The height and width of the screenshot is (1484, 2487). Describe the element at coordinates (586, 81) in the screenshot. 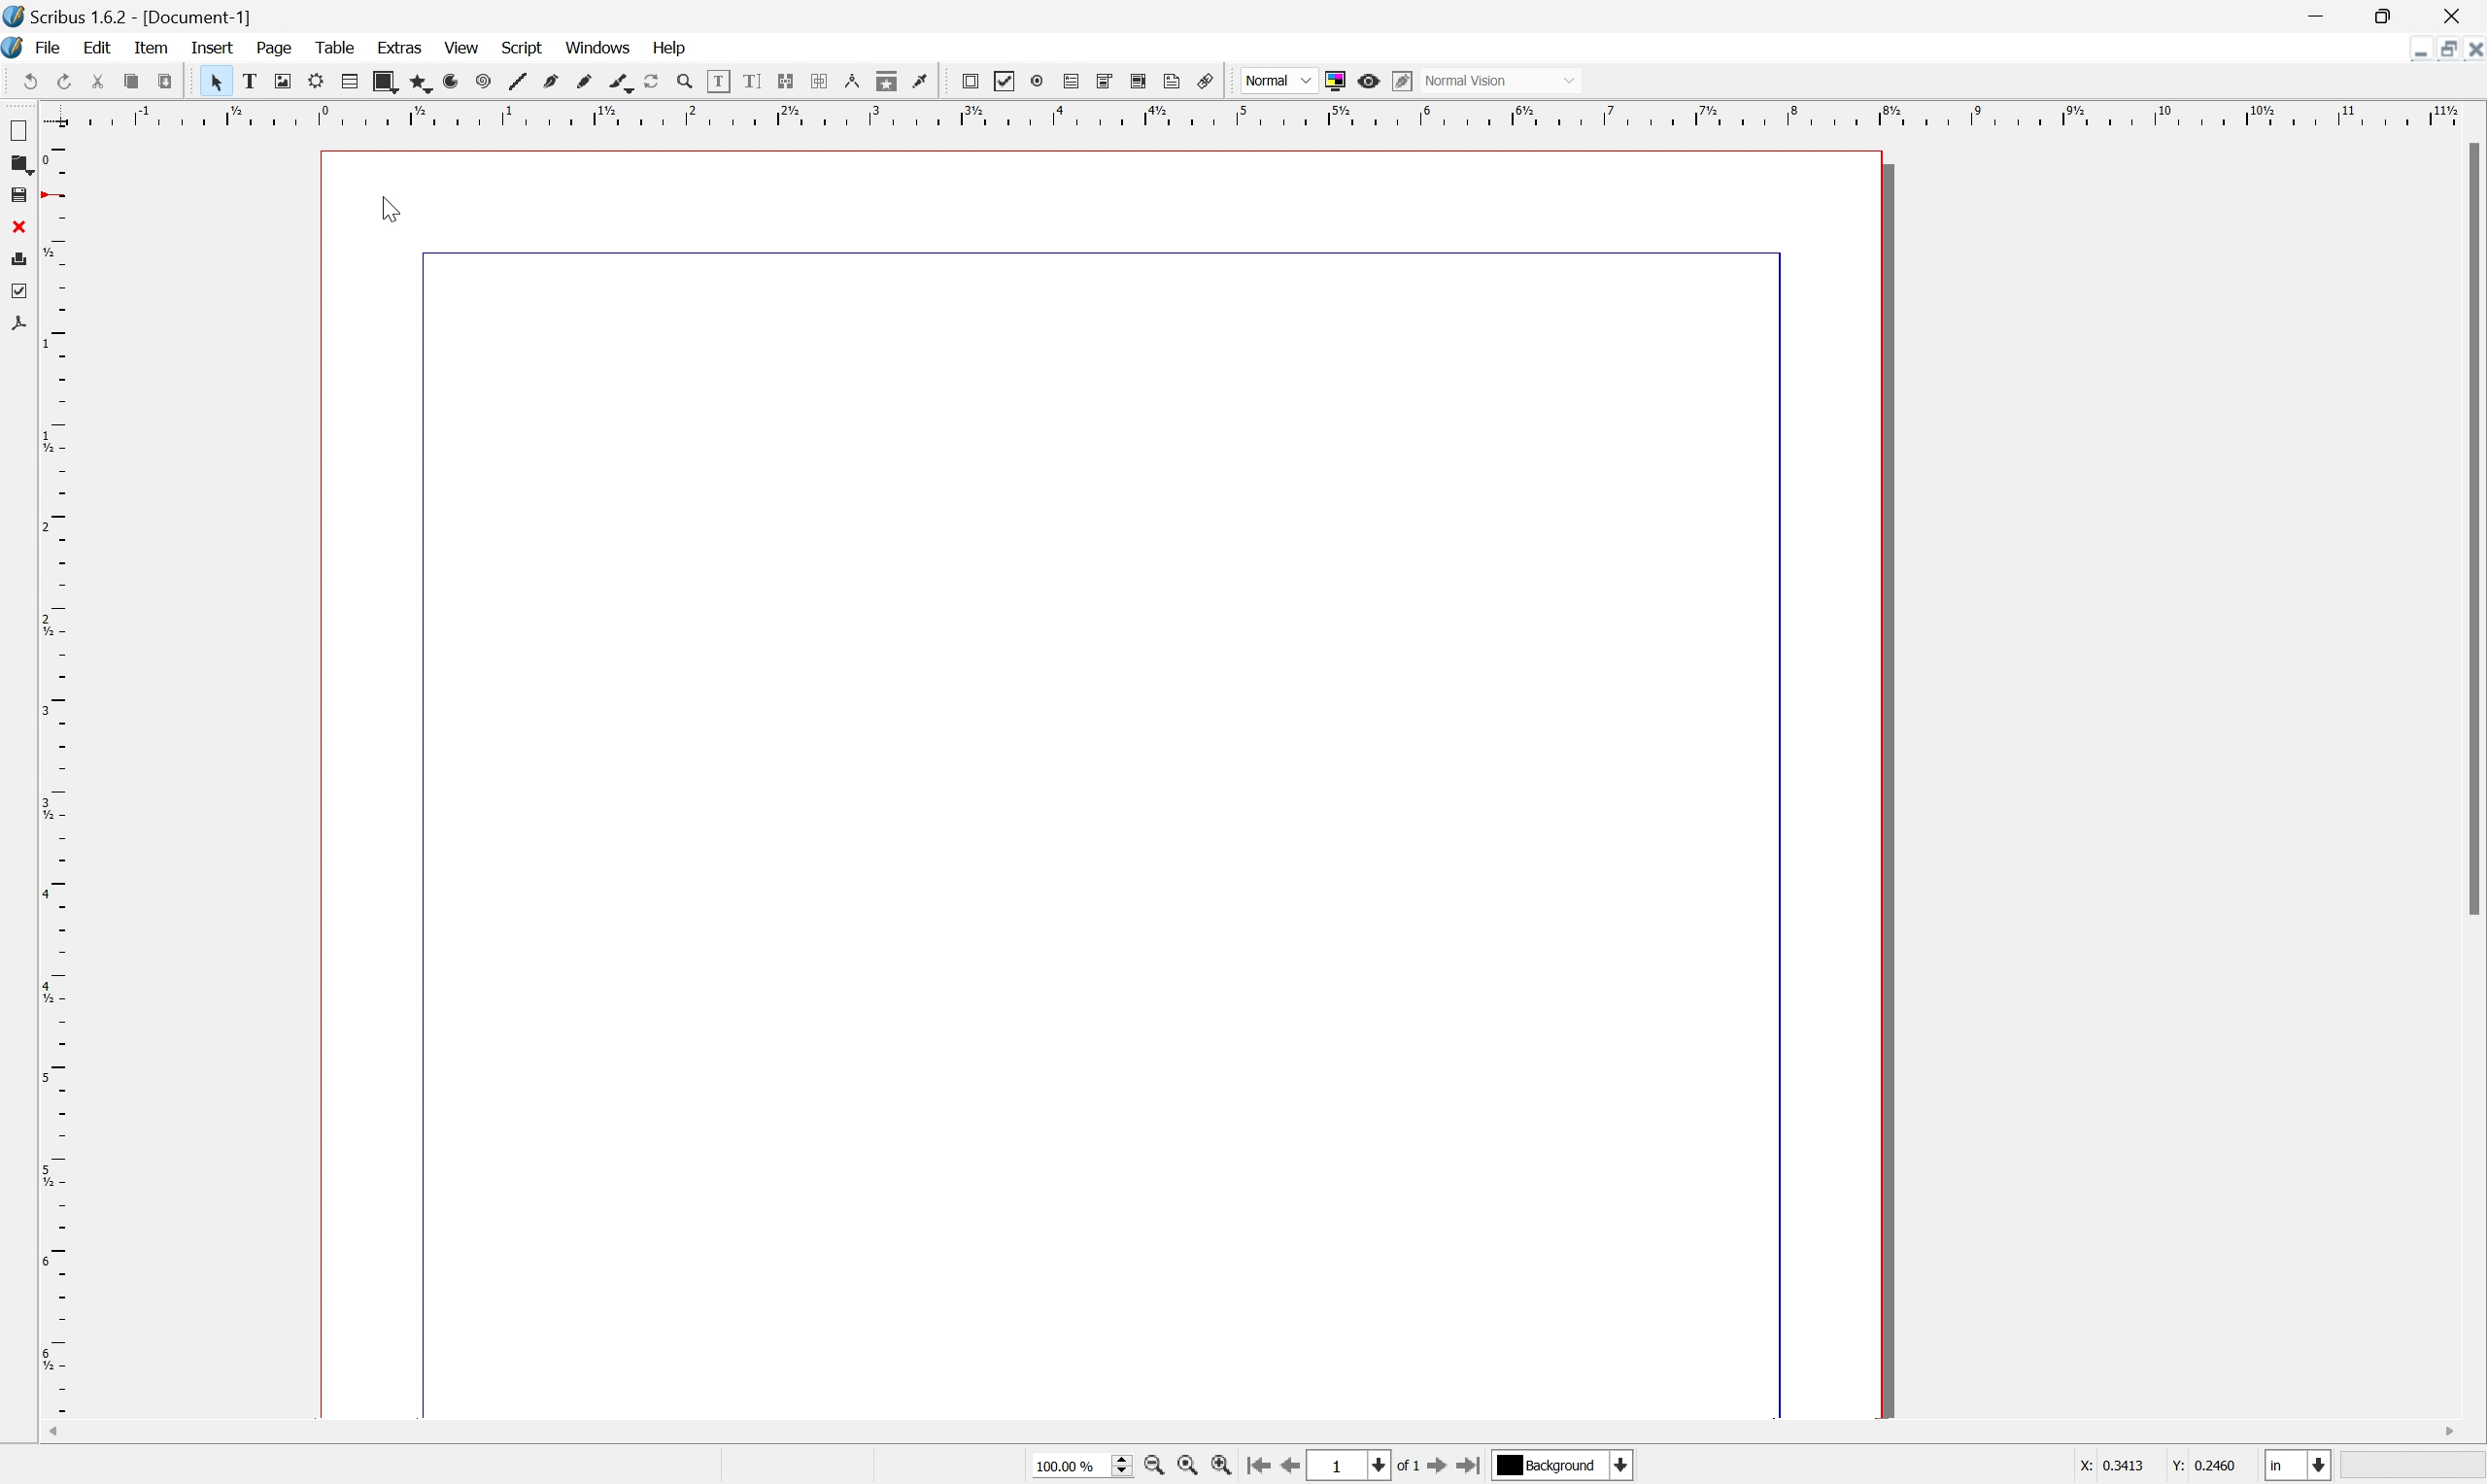

I see `table` at that location.